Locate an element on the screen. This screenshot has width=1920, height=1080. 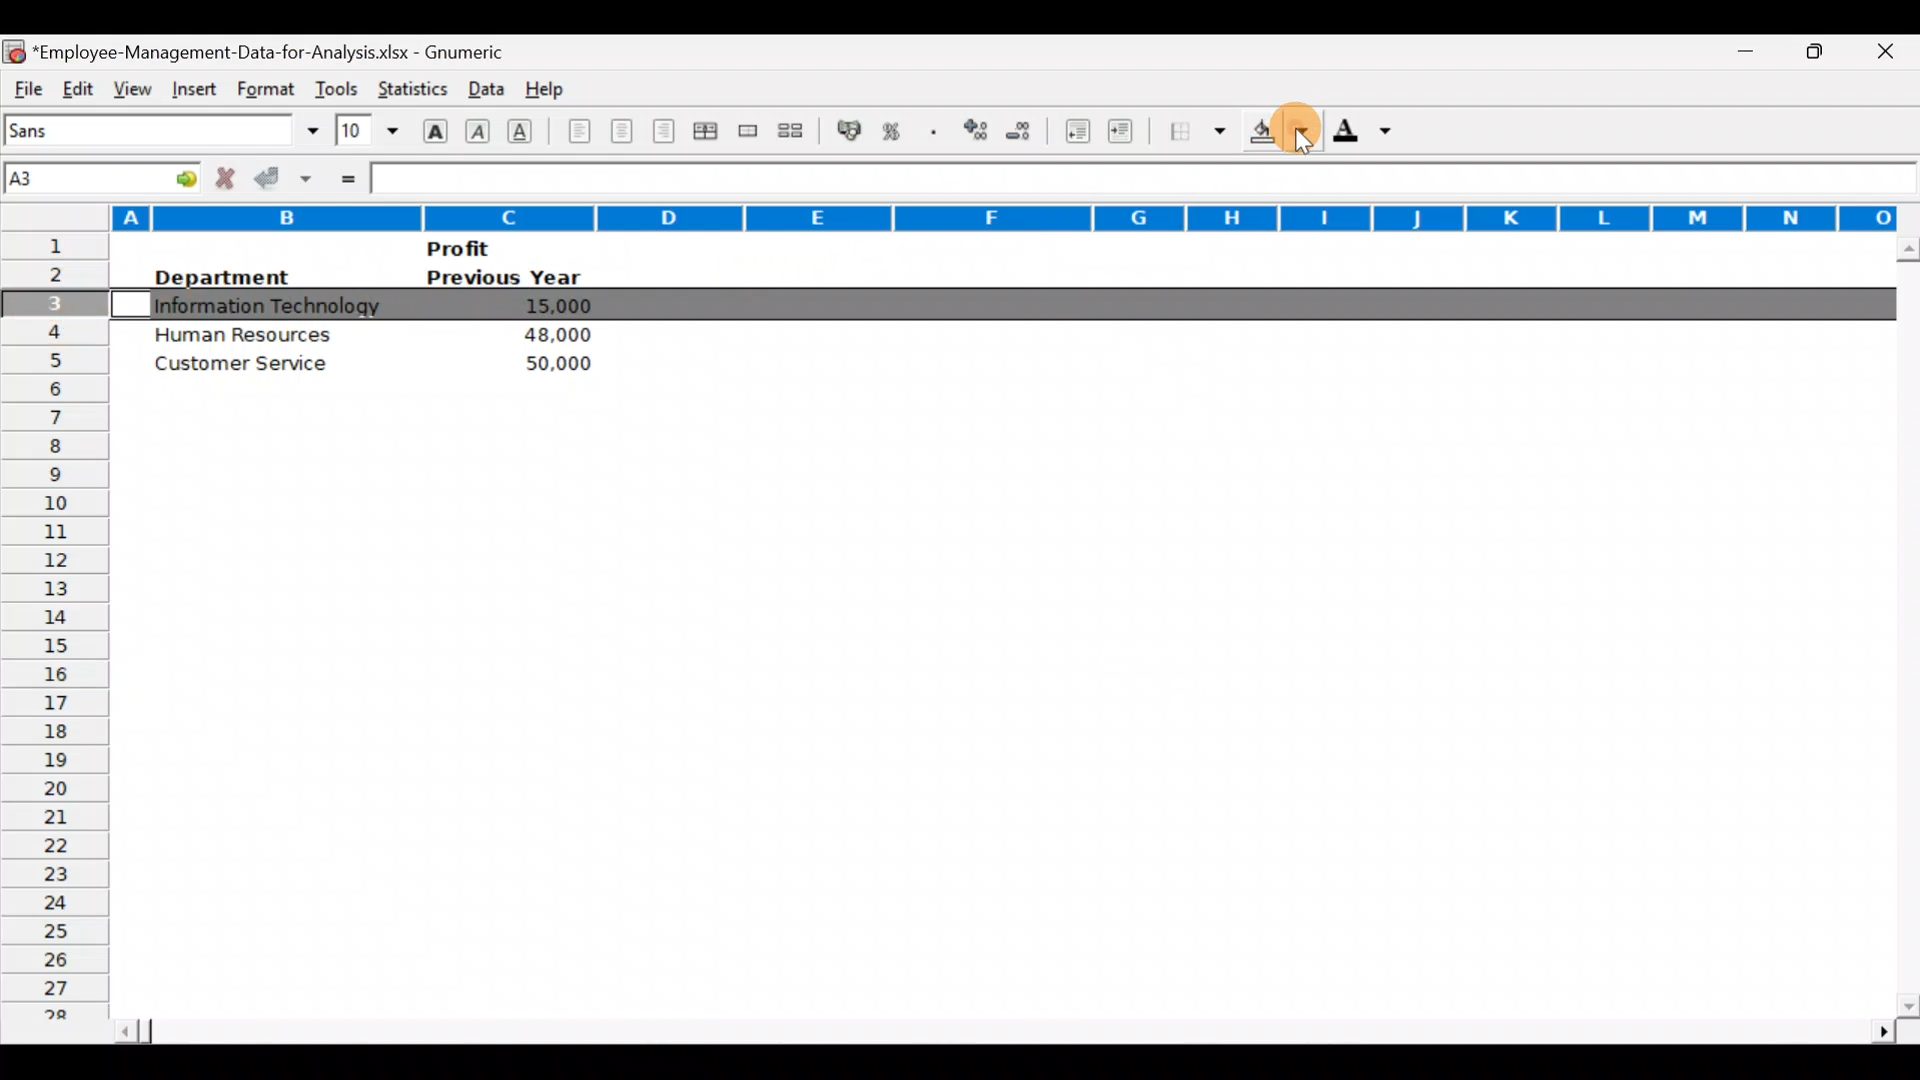
File is located at coordinates (26, 86).